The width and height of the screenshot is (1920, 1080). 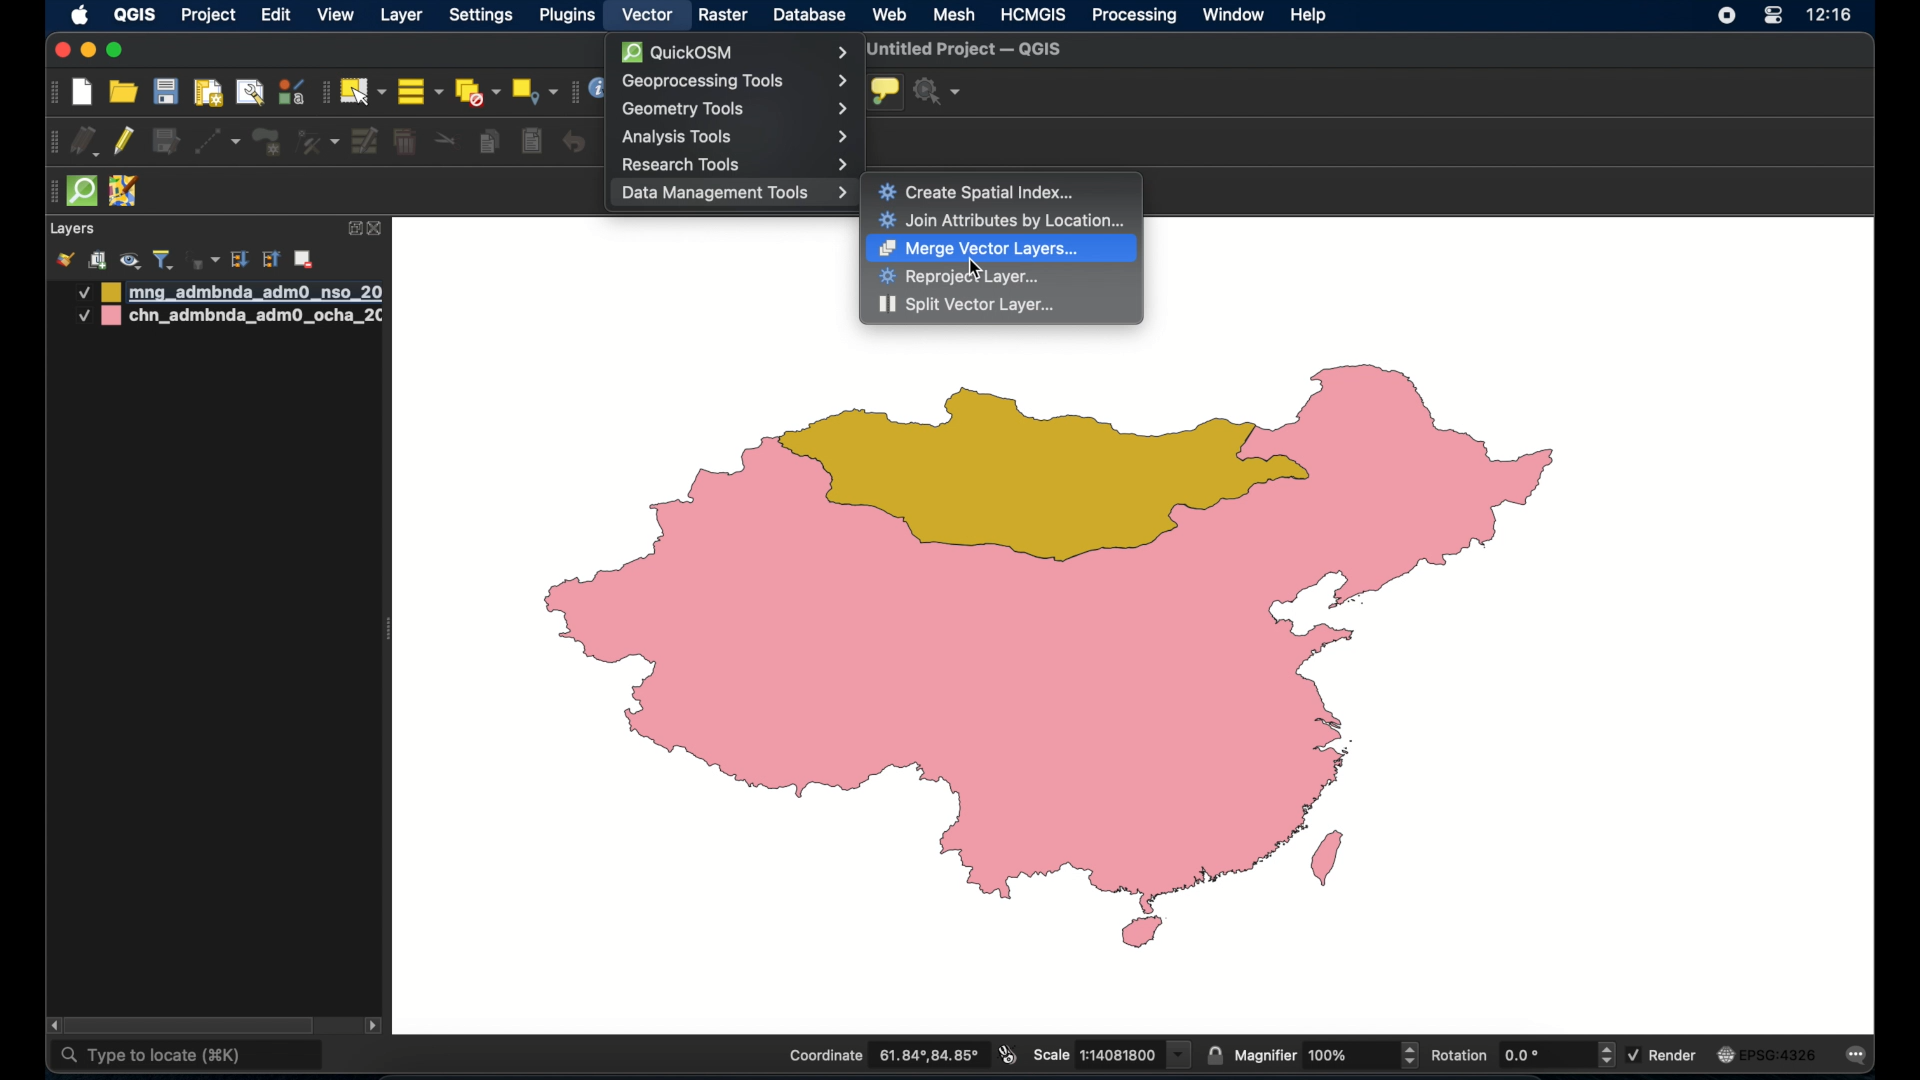 I want to click on copy features, so click(x=489, y=144).